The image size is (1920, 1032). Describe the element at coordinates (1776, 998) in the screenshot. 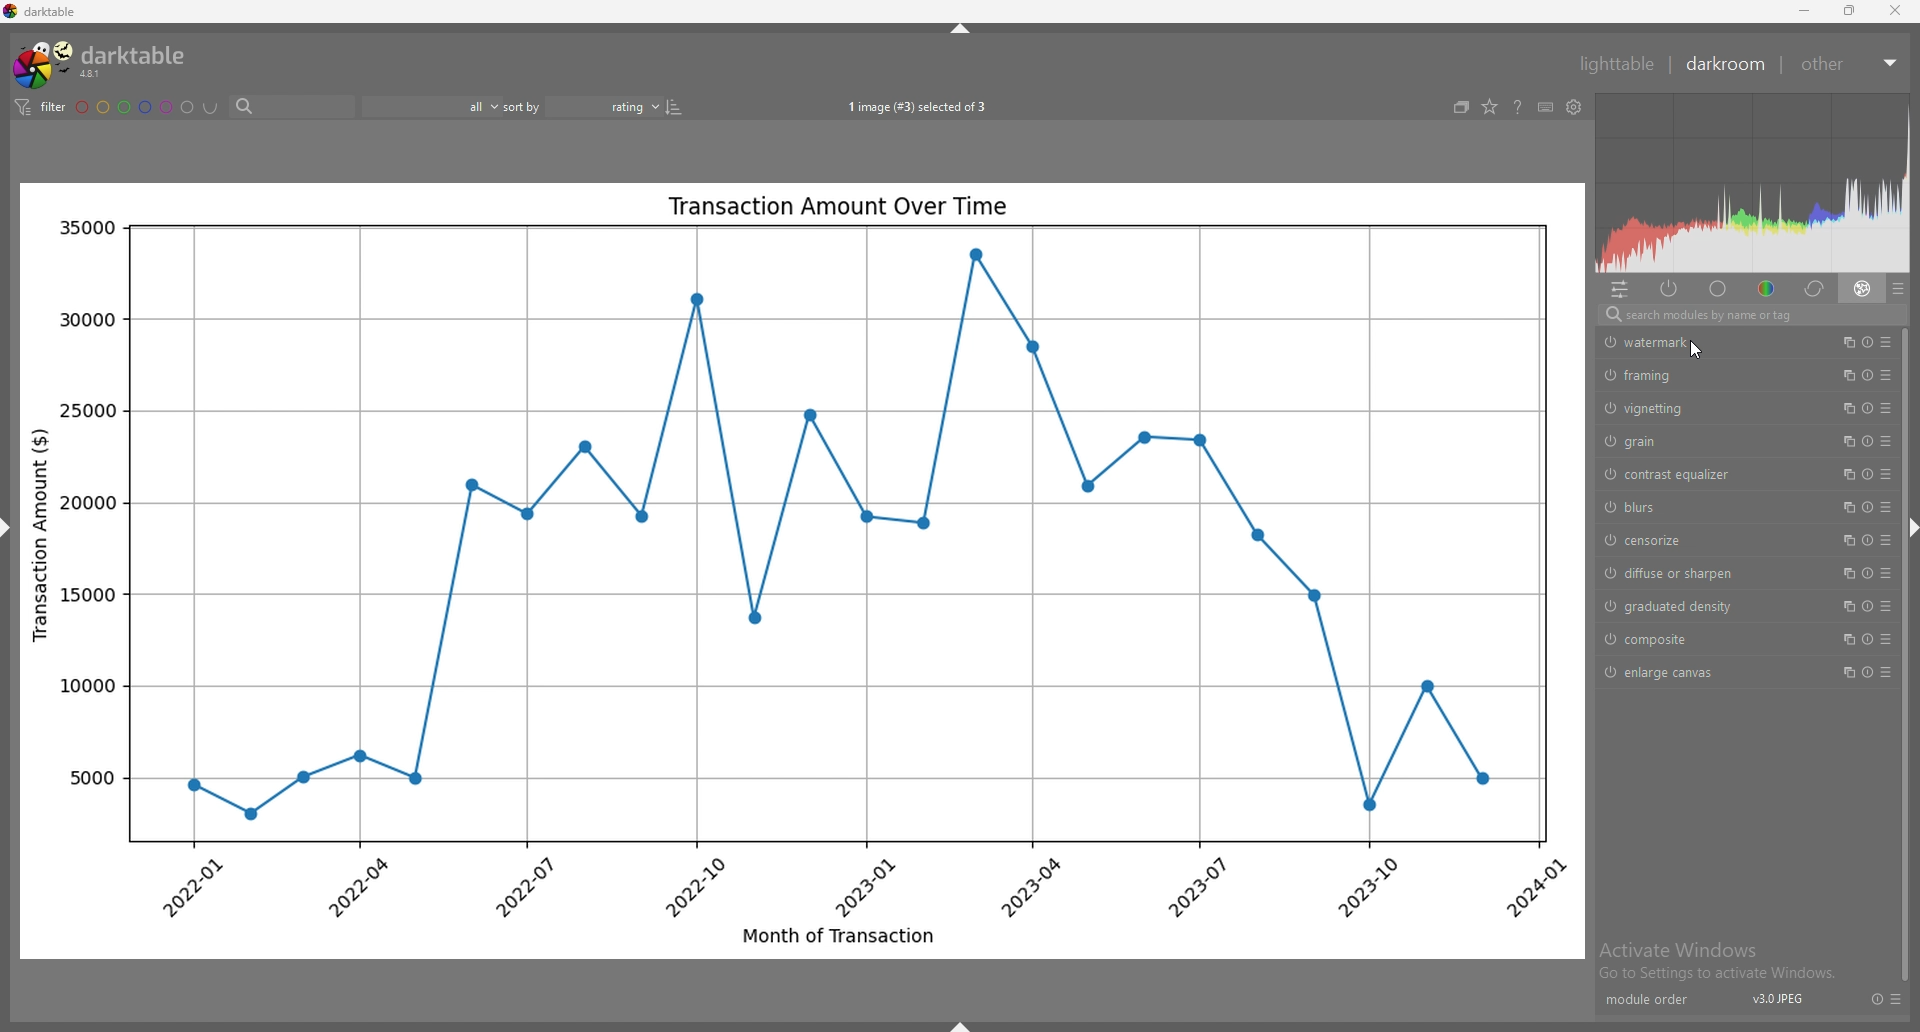

I see `version` at that location.